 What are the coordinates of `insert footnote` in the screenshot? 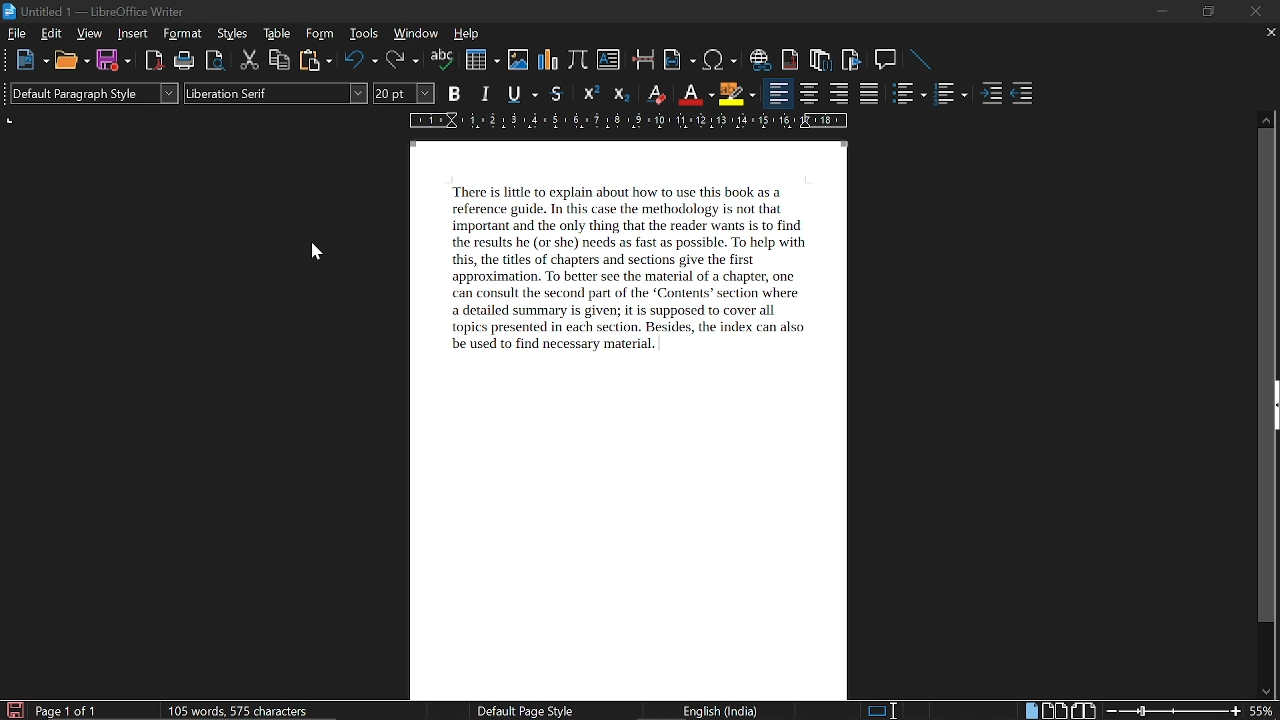 It's located at (791, 59).